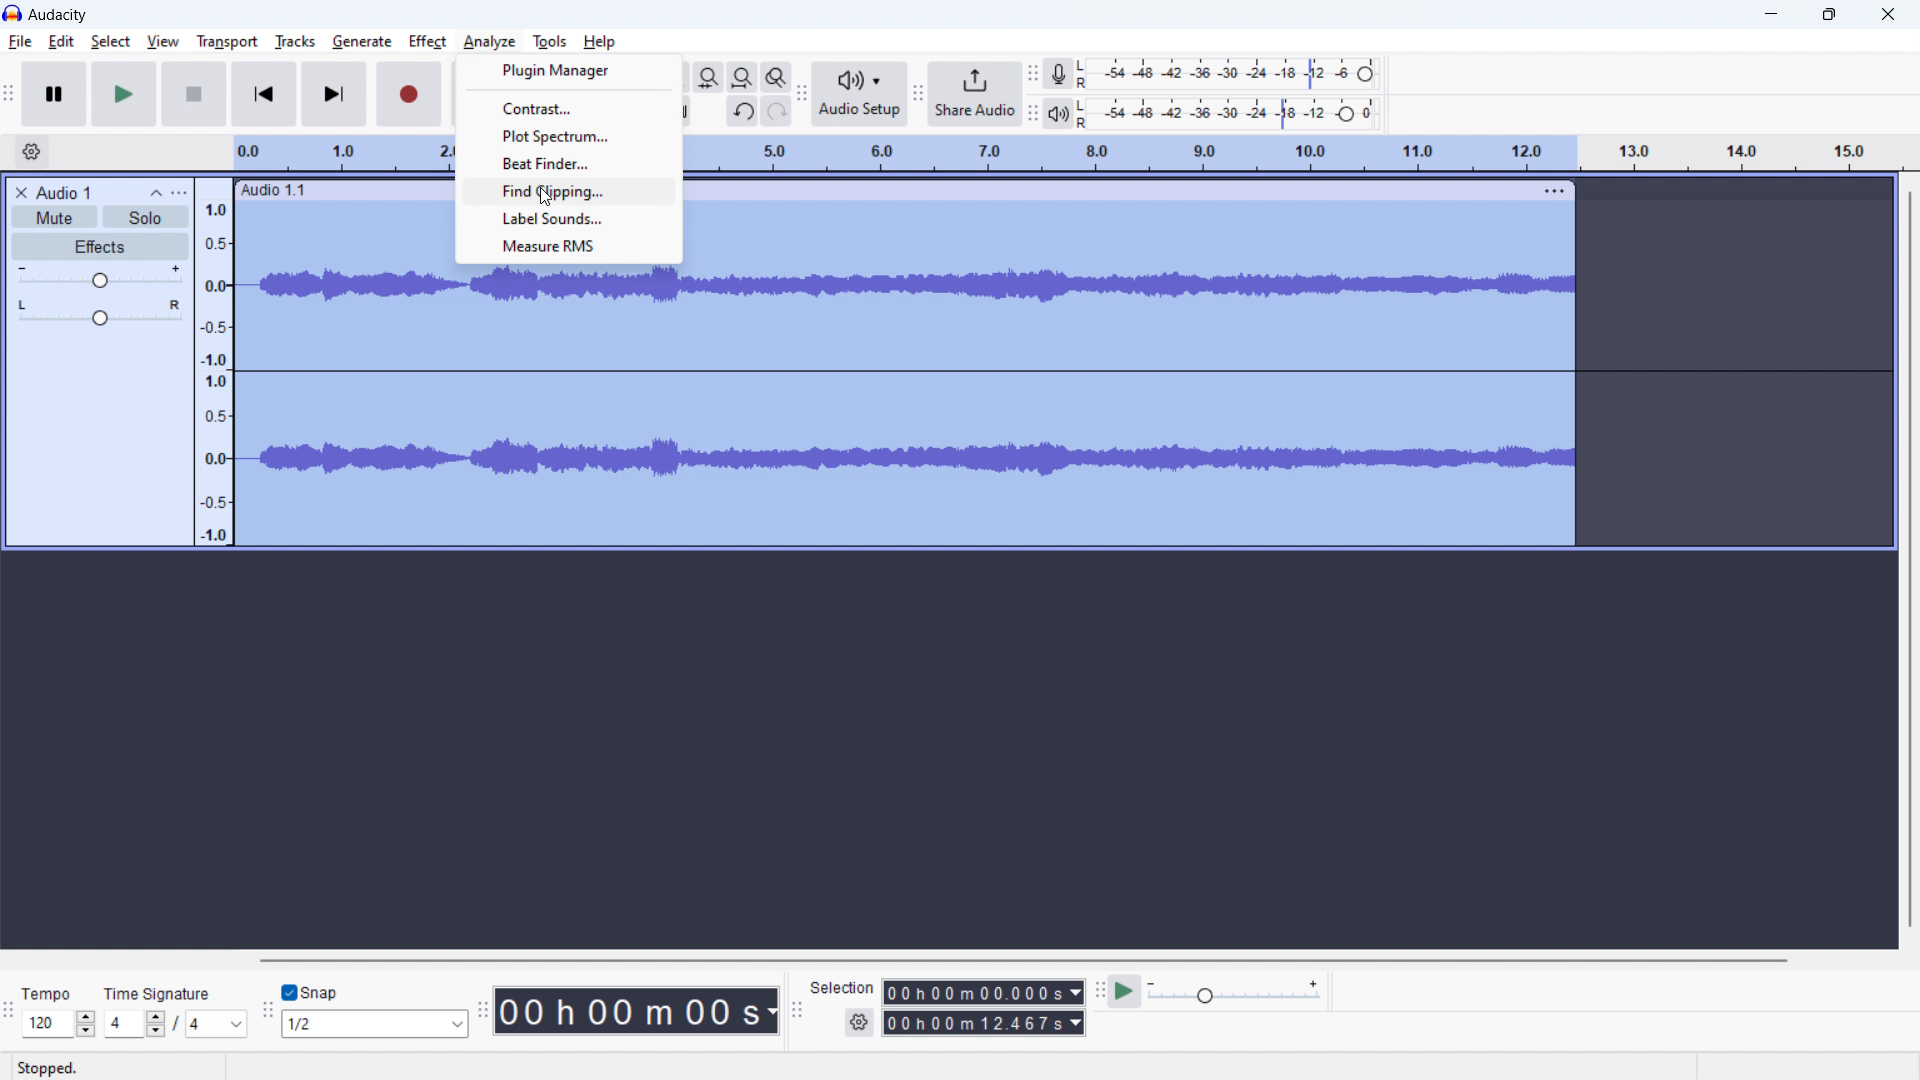 The height and width of the screenshot is (1080, 1920). What do you see at coordinates (1031, 76) in the screenshot?
I see `recording meter toolbar` at bounding box center [1031, 76].